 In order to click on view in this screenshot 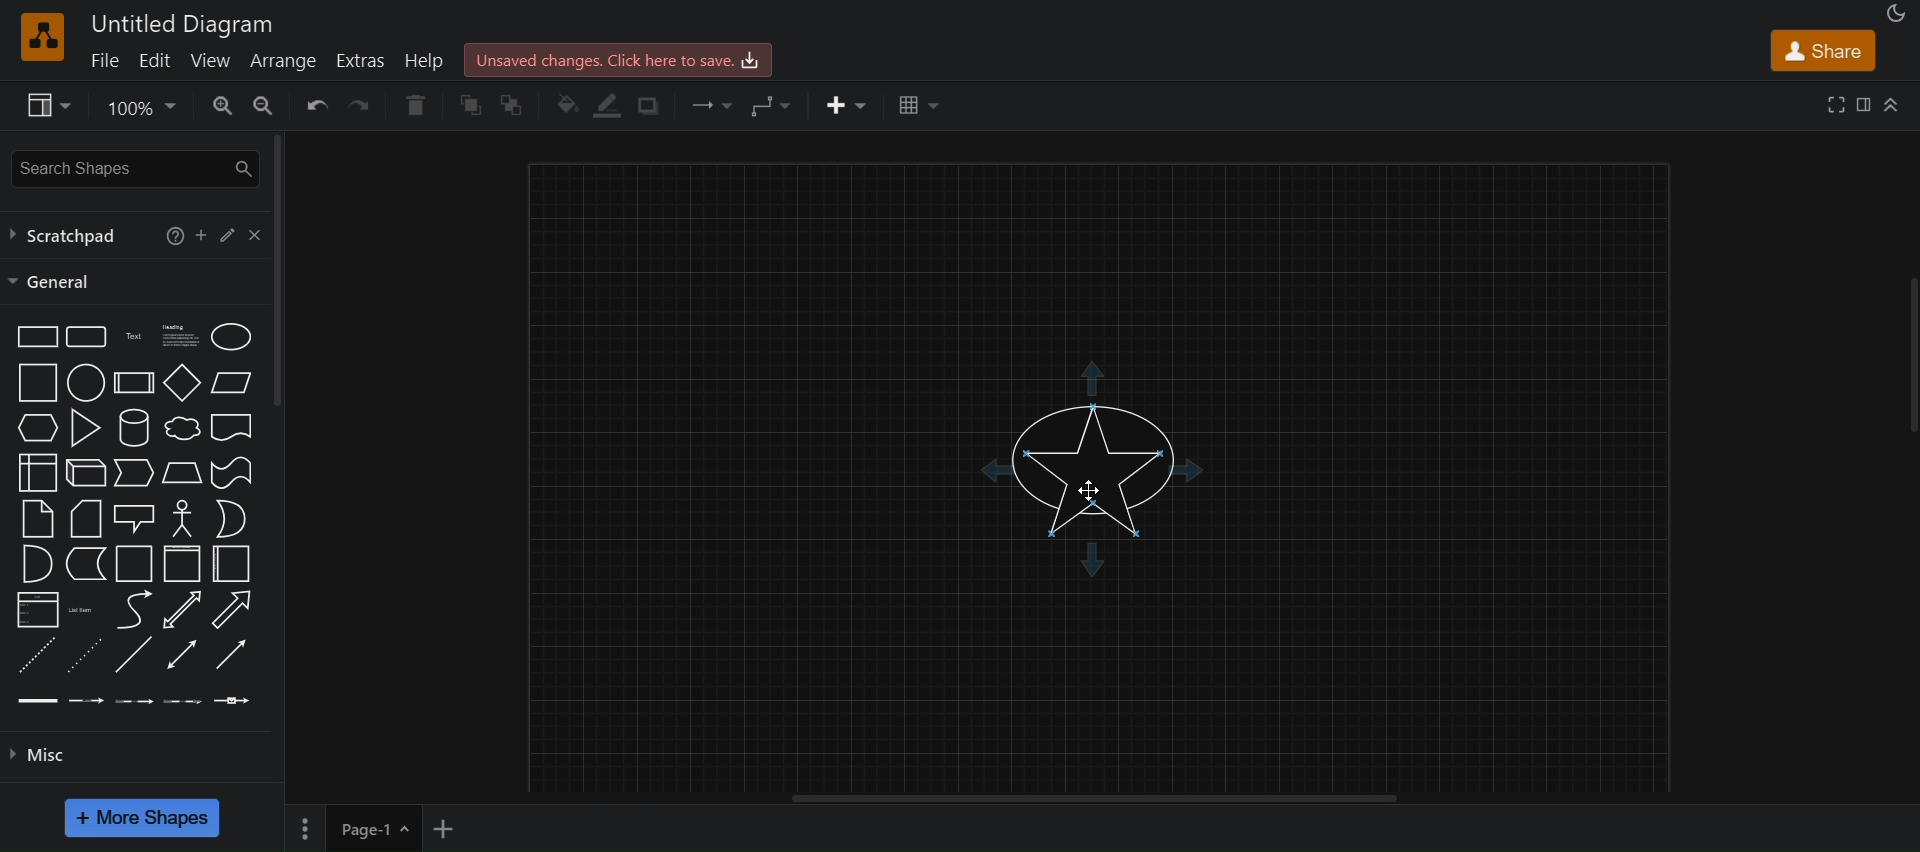, I will do `click(44, 104)`.